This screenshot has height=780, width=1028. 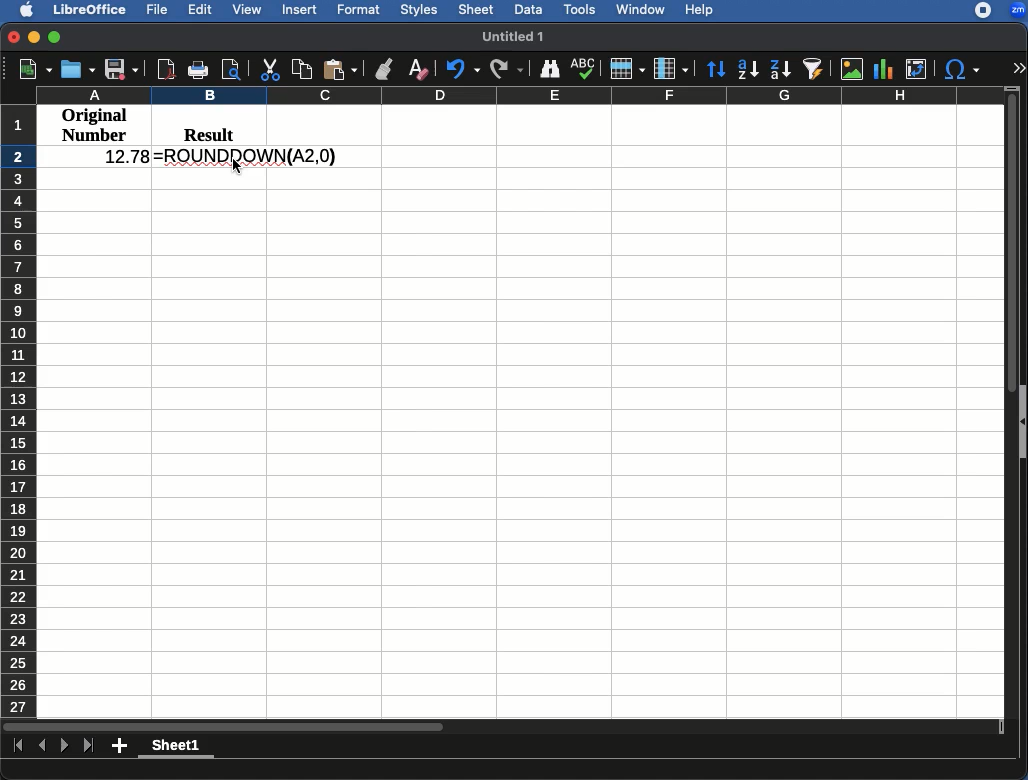 I want to click on Sheet 1, so click(x=177, y=747).